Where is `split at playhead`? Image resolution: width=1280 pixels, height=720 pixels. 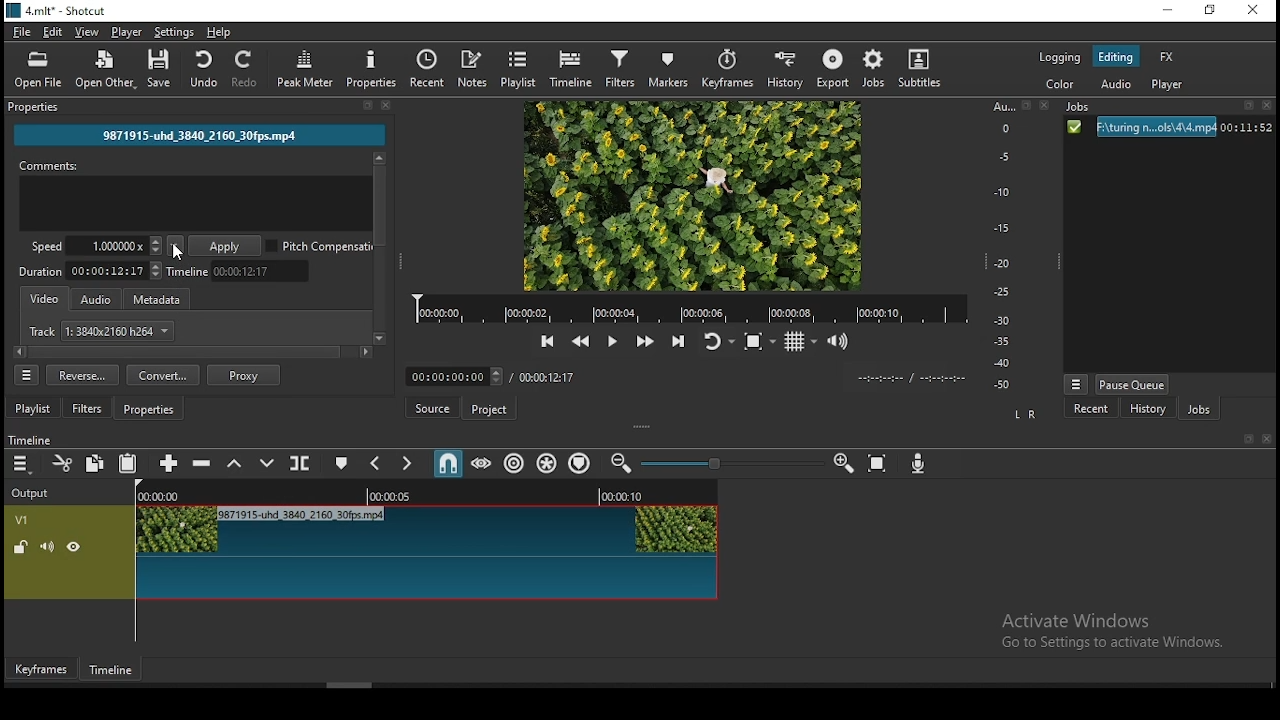
split at playhead is located at coordinates (297, 464).